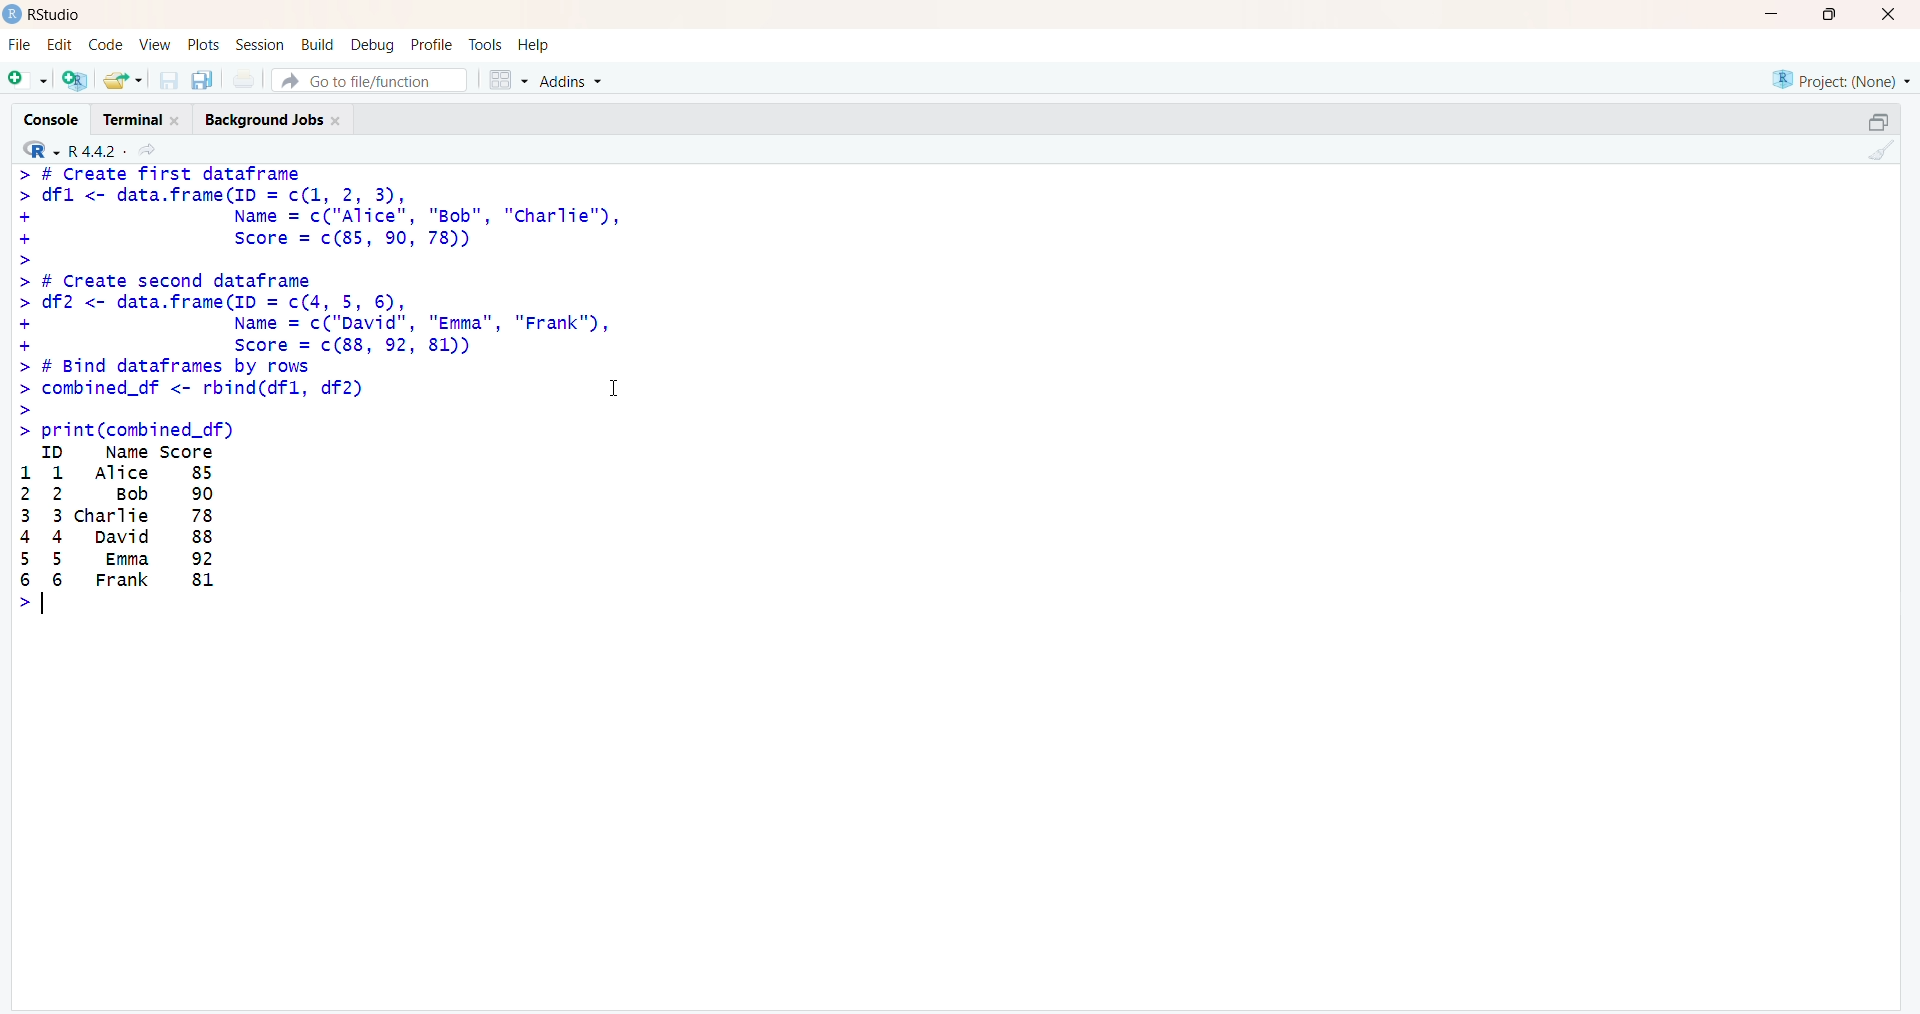 The image size is (1920, 1014). Describe the element at coordinates (534, 44) in the screenshot. I see `Help` at that location.